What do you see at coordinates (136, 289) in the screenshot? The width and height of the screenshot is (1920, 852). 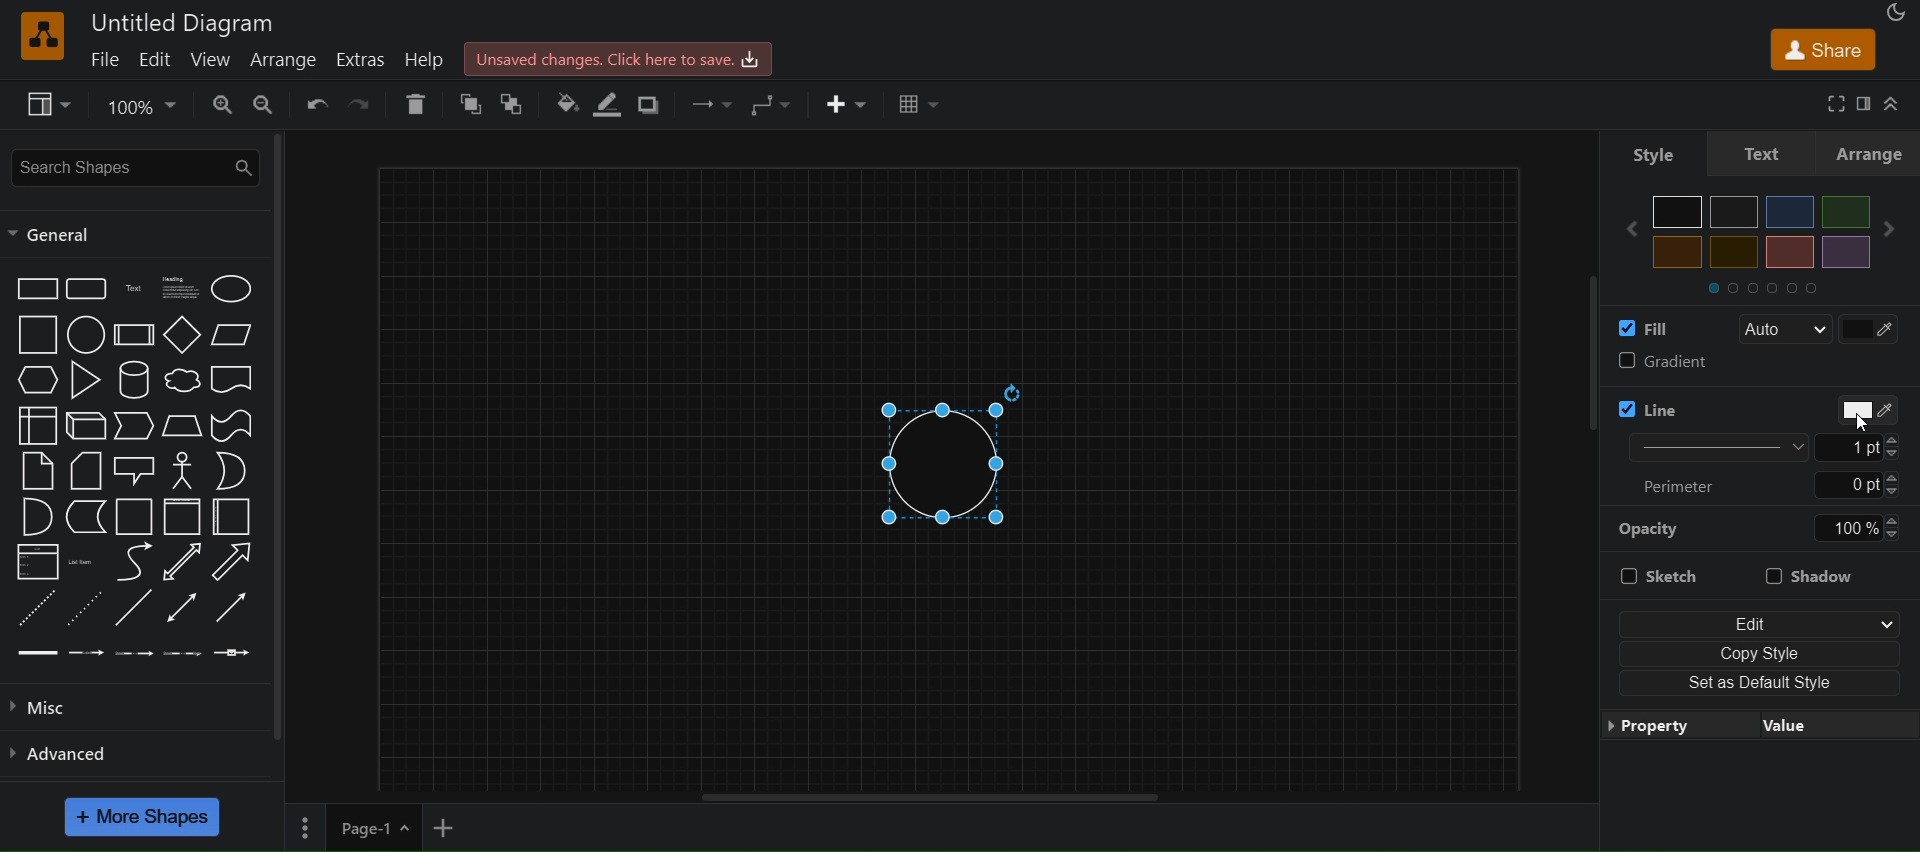 I see `text` at bounding box center [136, 289].